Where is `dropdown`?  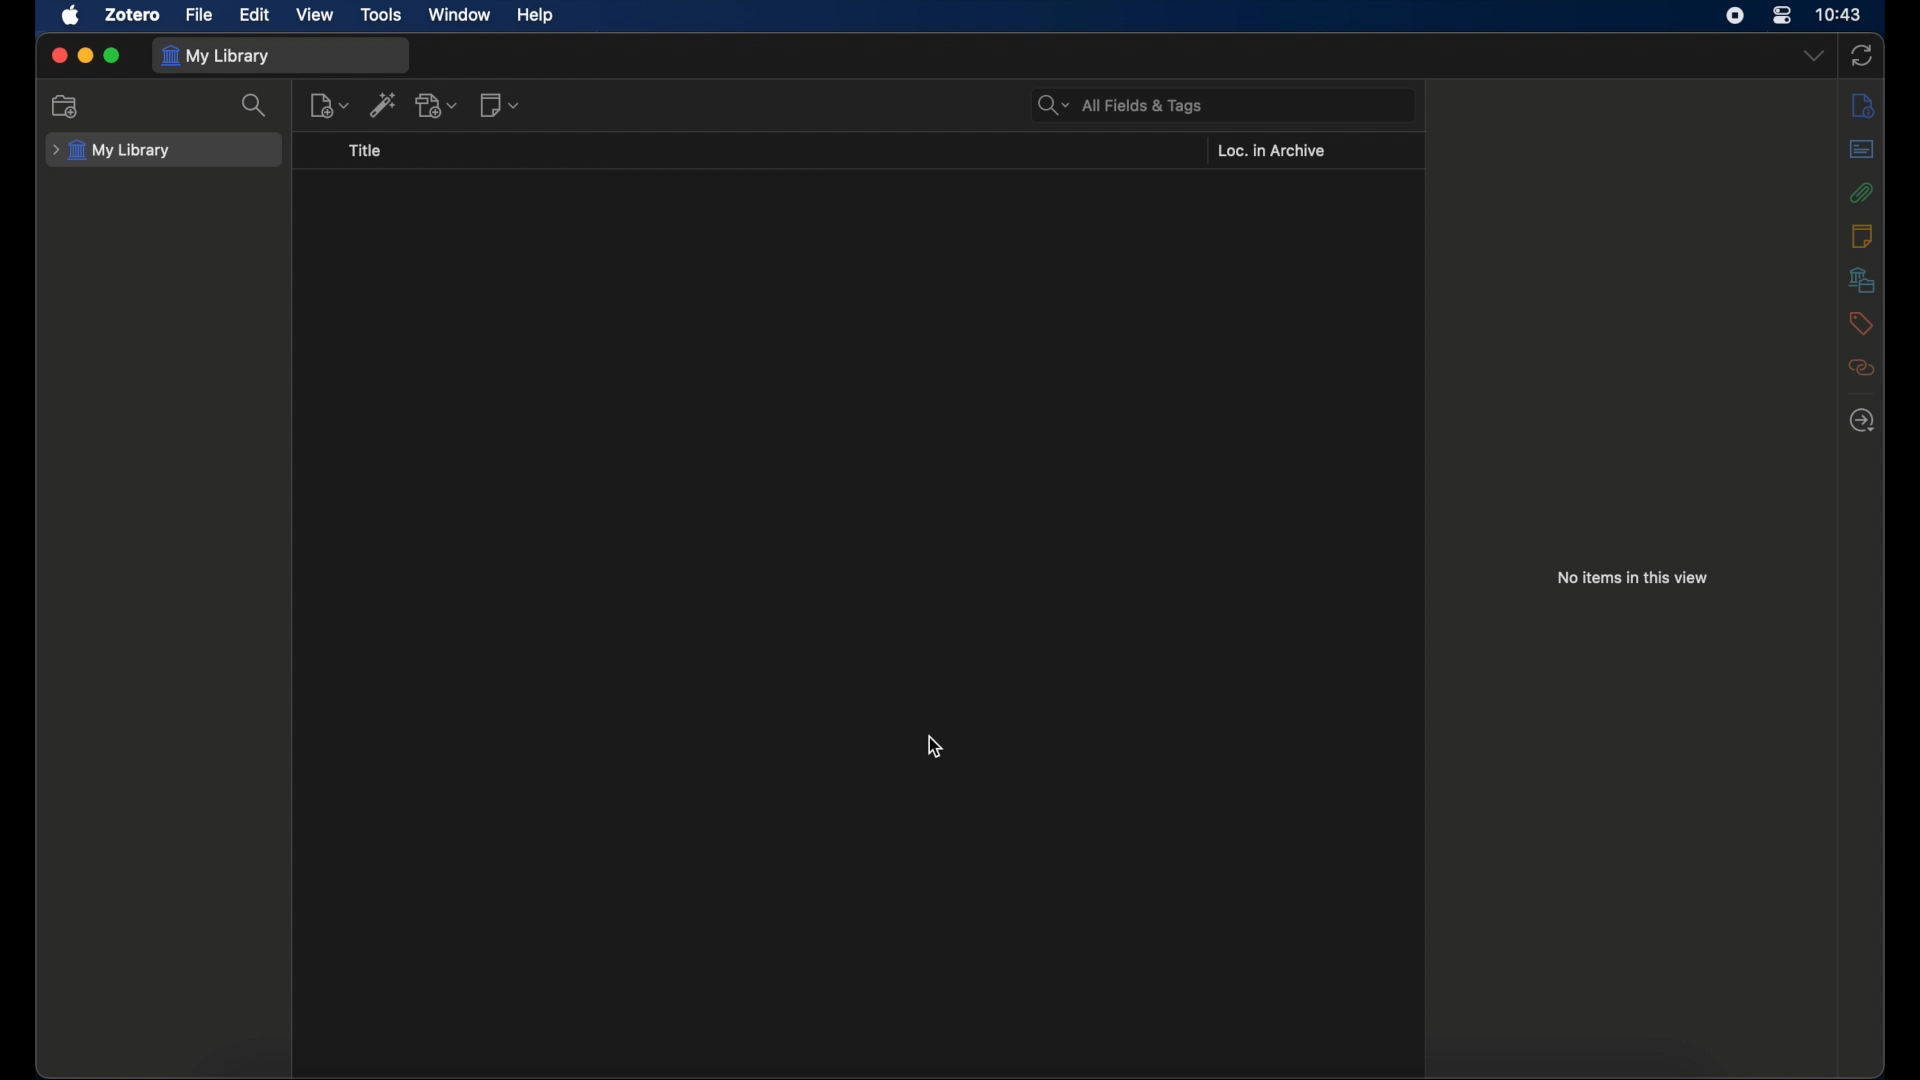 dropdown is located at coordinates (1814, 56).